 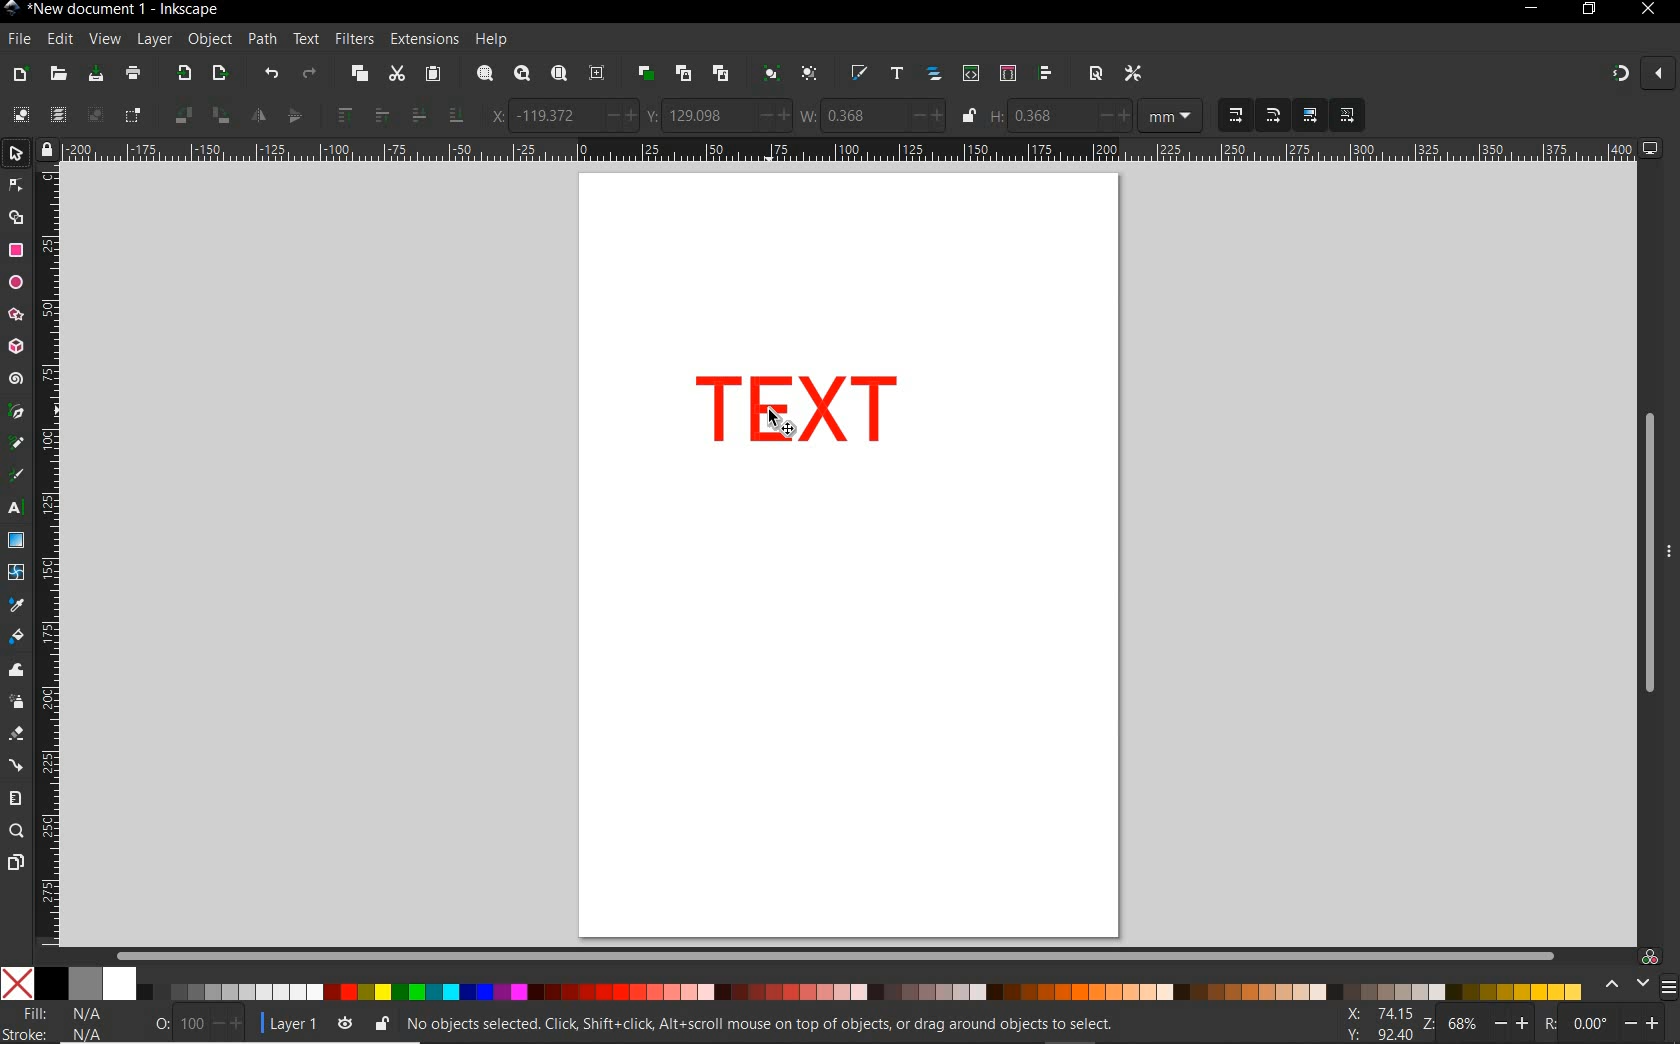 What do you see at coordinates (18, 734) in the screenshot?
I see `ERASER TOOL` at bounding box center [18, 734].